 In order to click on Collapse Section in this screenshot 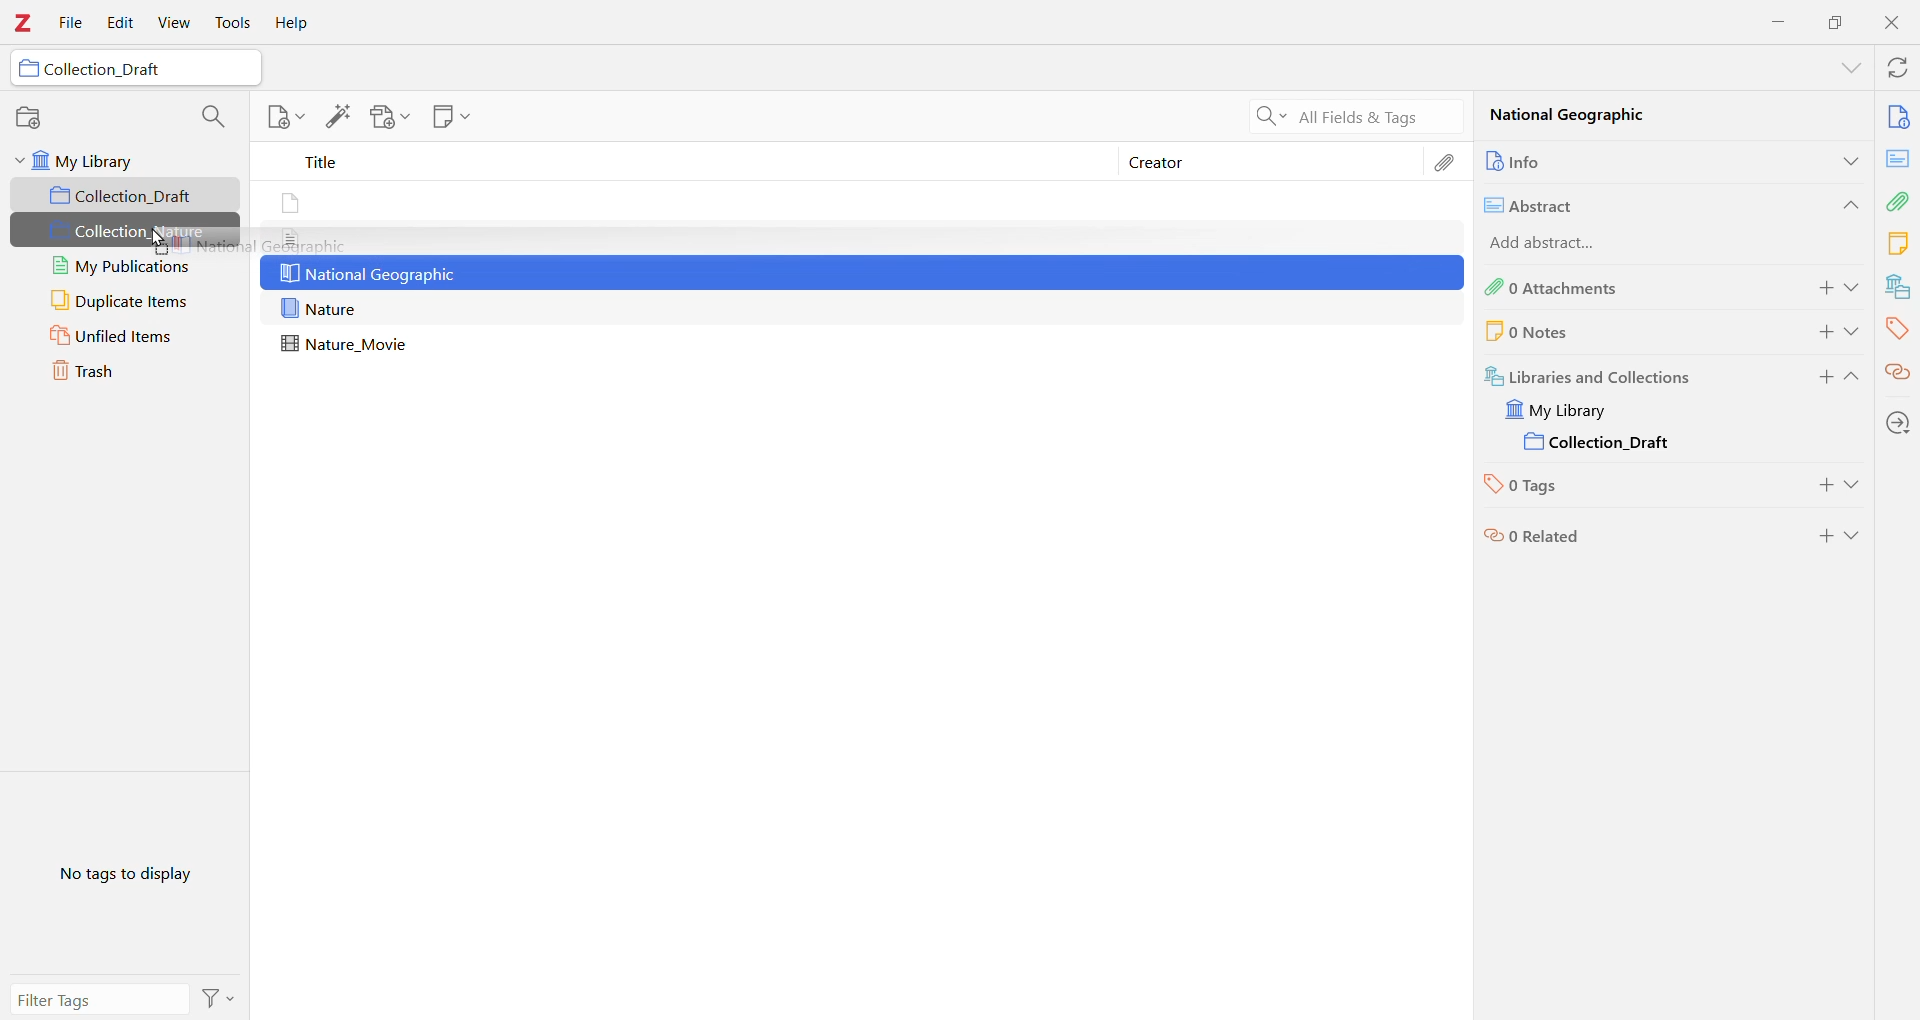, I will do `click(1847, 205)`.